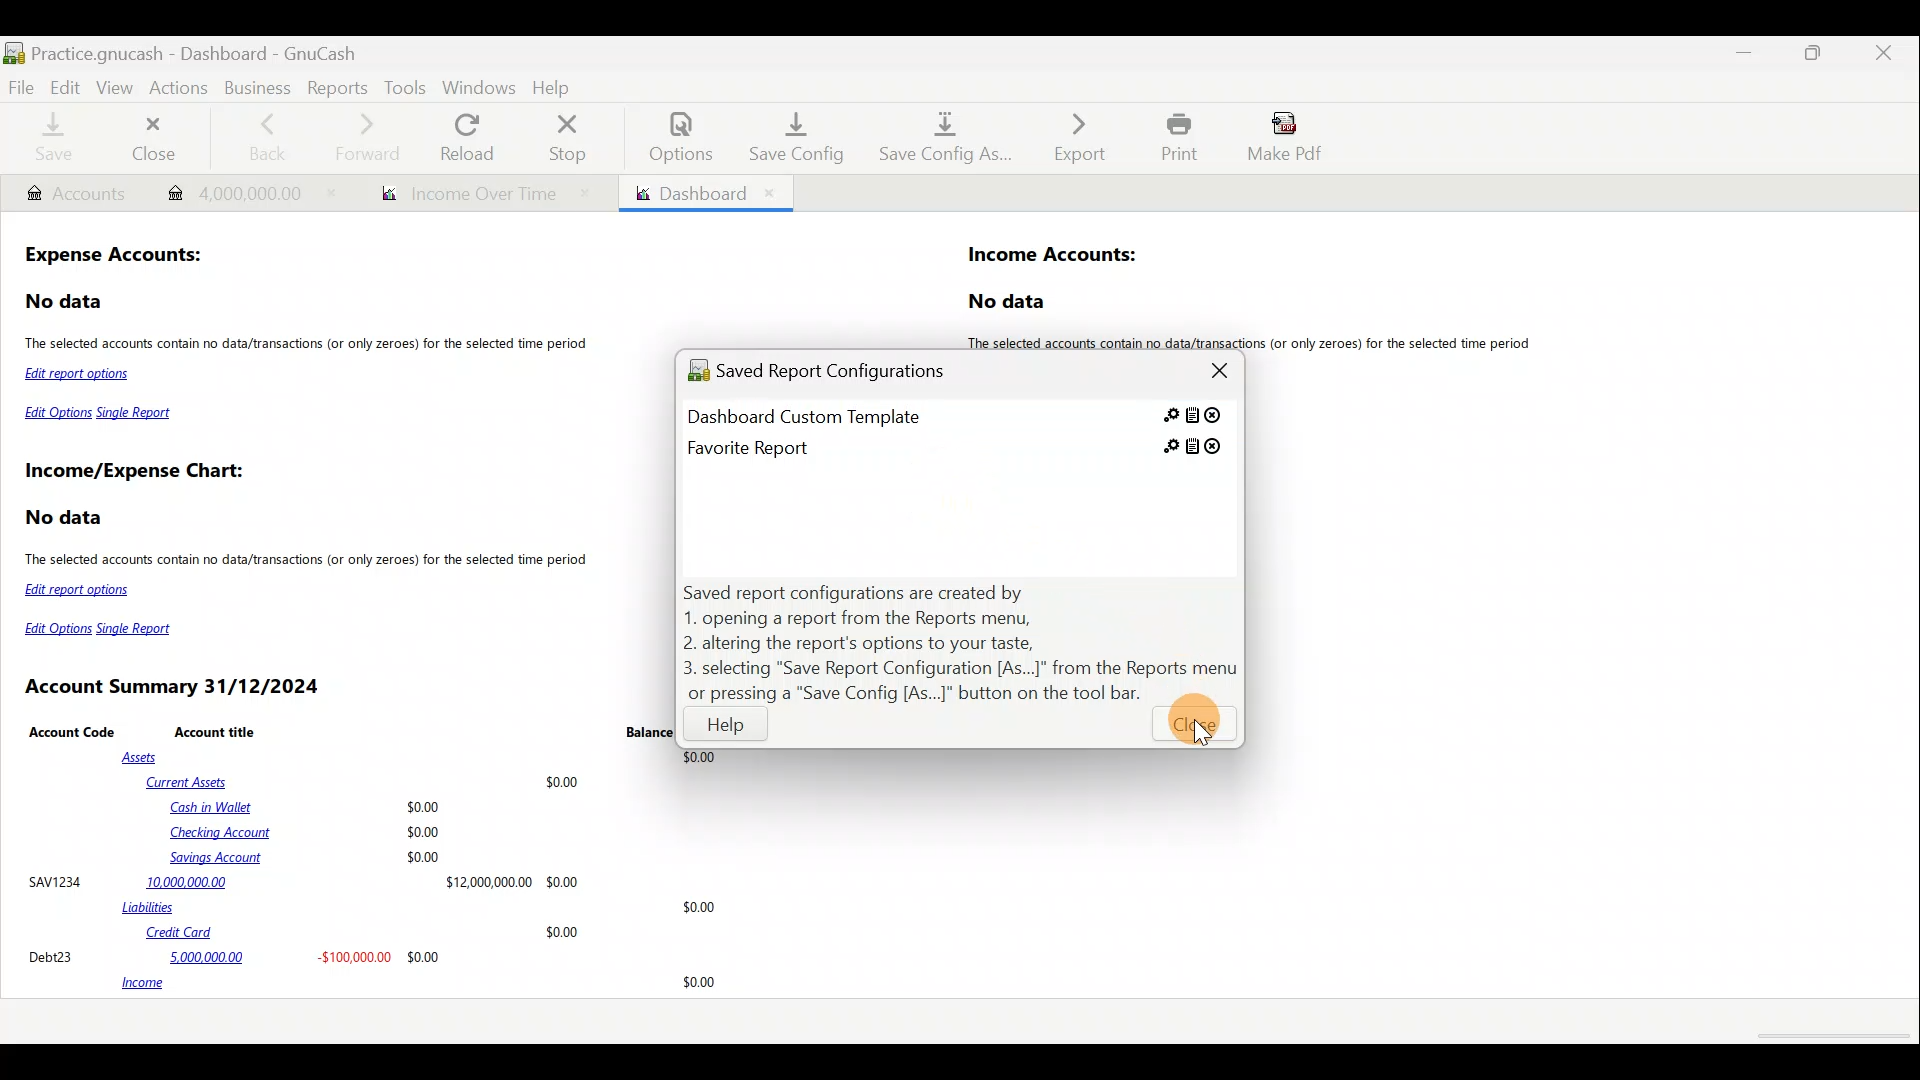 Image resolution: width=1920 pixels, height=1080 pixels. I want to click on Edit report options, so click(81, 590).